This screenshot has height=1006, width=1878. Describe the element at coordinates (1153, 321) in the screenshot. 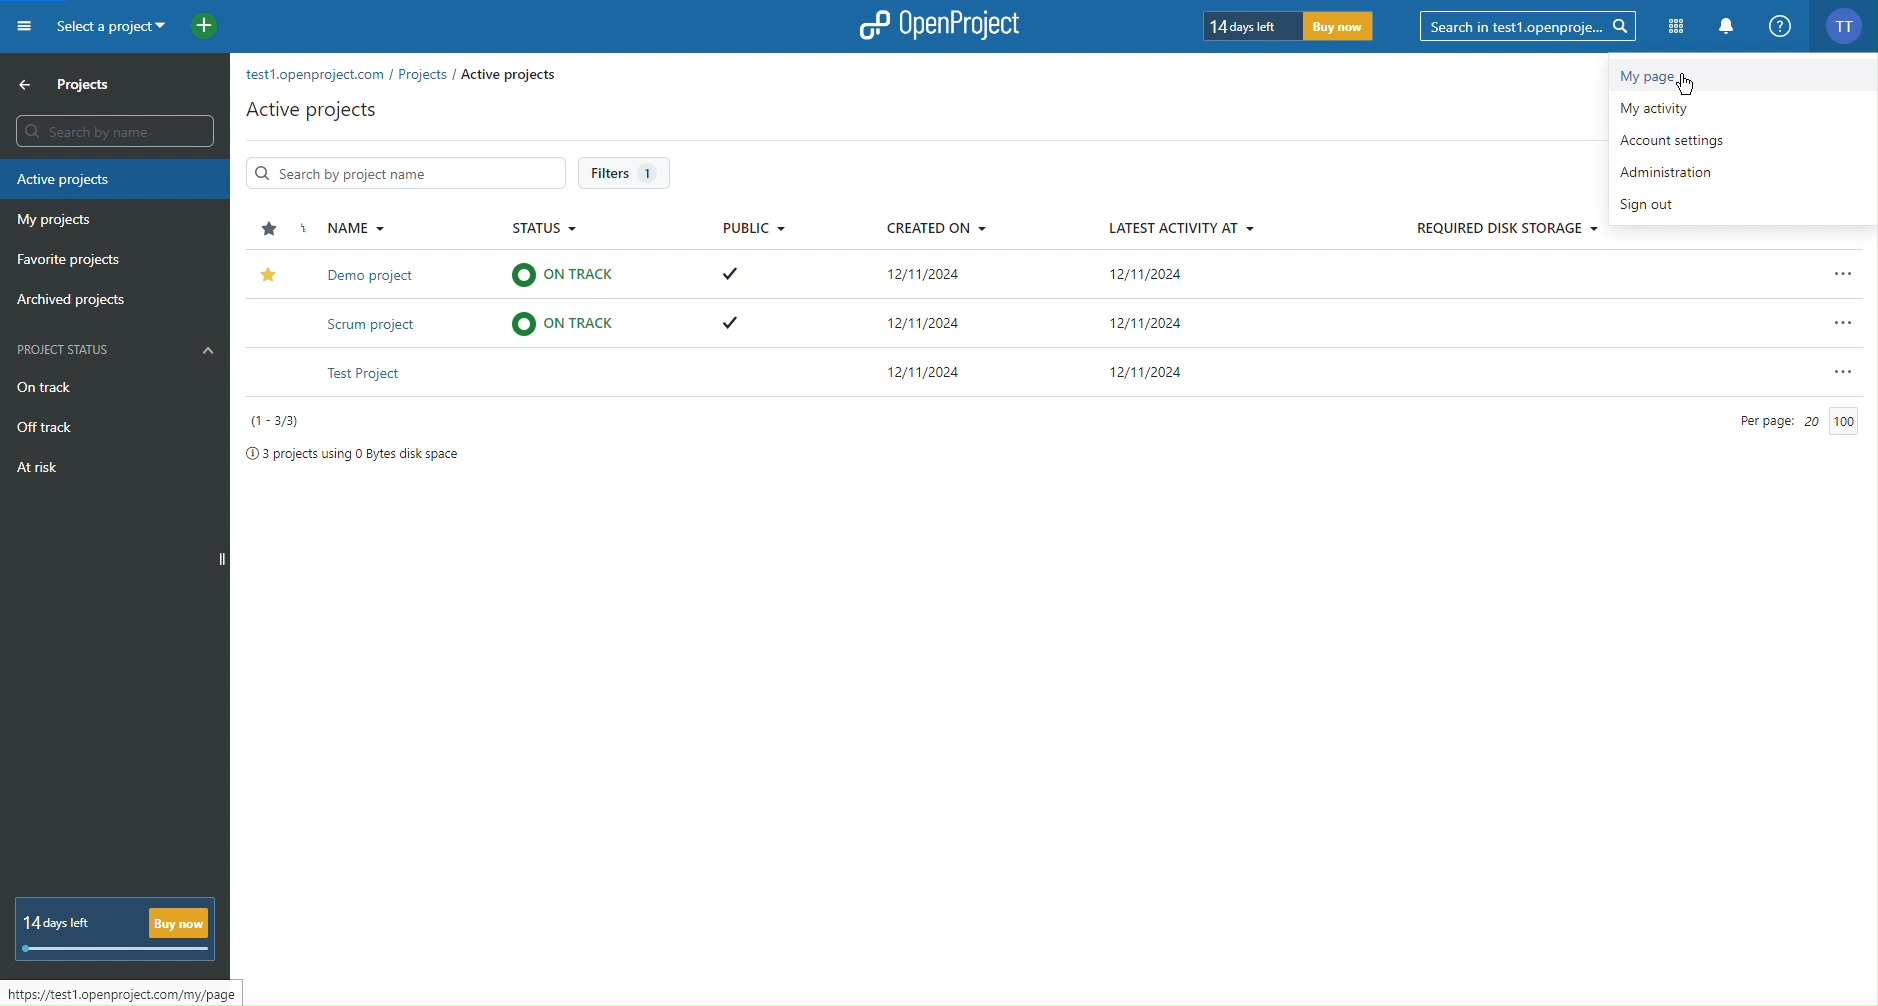

I see `12/11/2024` at that location.